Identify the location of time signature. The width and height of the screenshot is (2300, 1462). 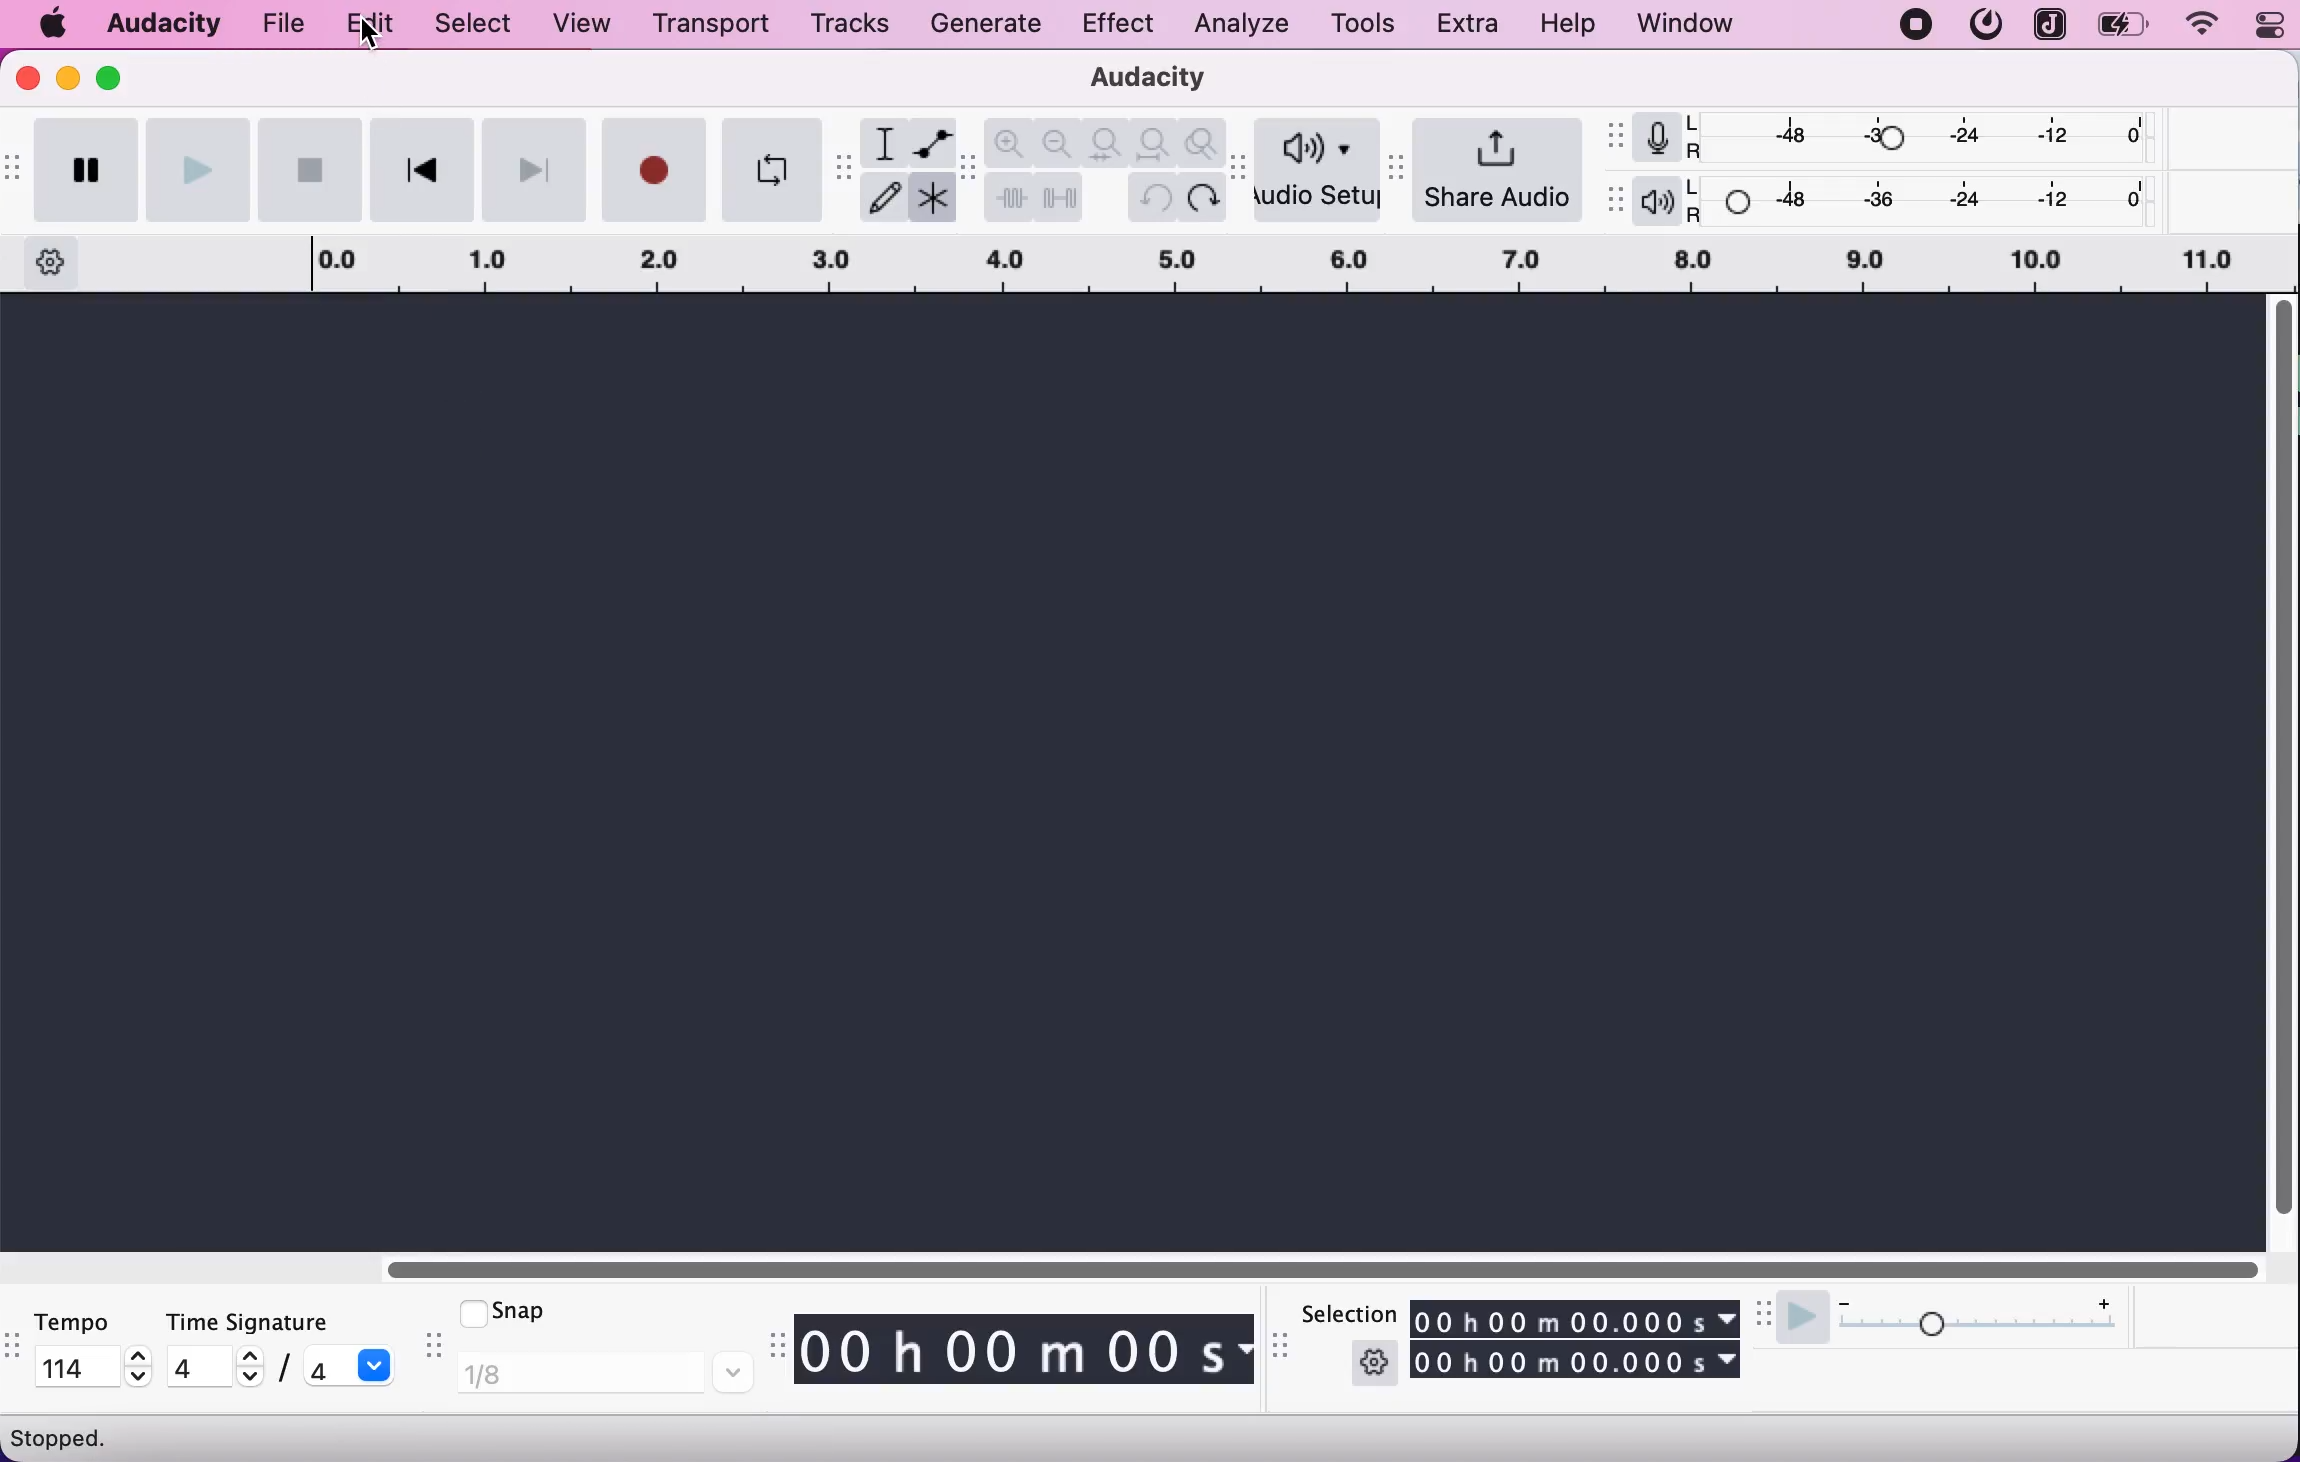
(283, 1322).